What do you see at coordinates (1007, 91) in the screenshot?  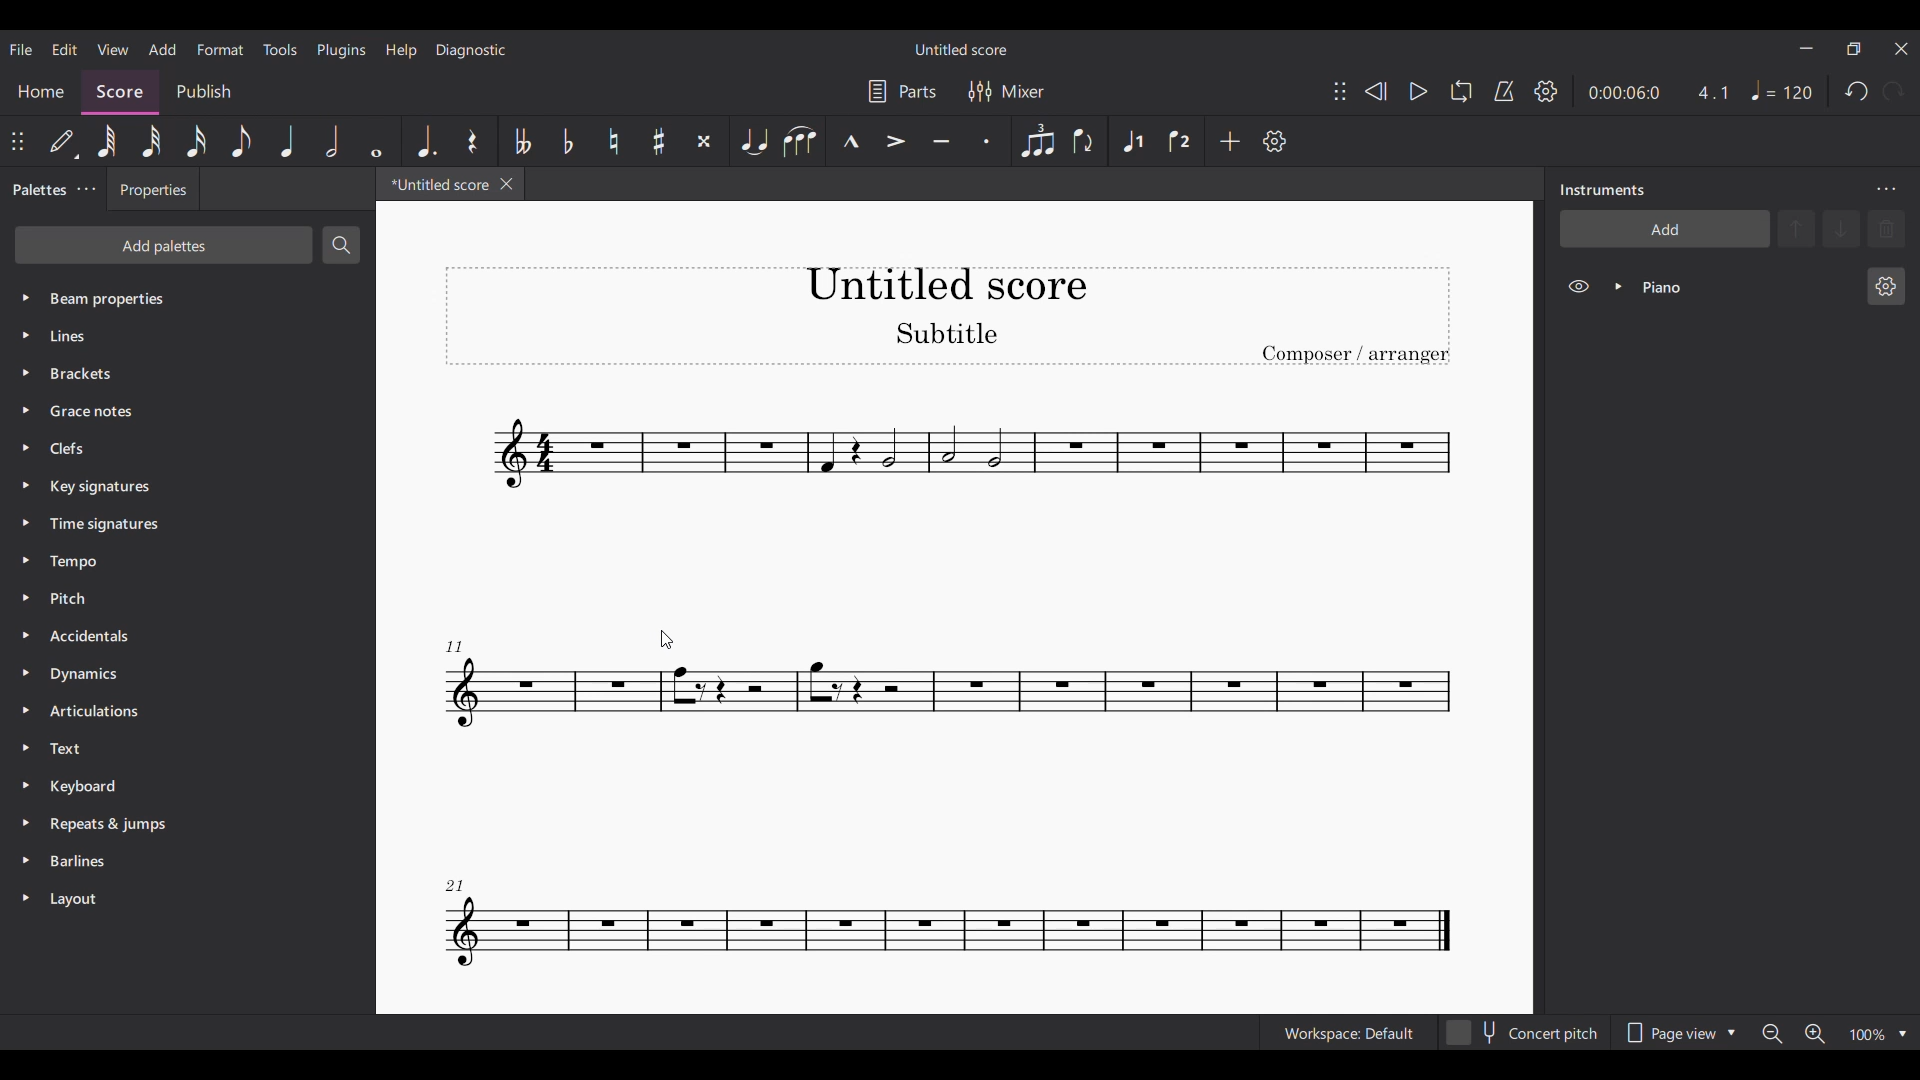 I see `Mixer settings` at bounding box center [1007, 91].